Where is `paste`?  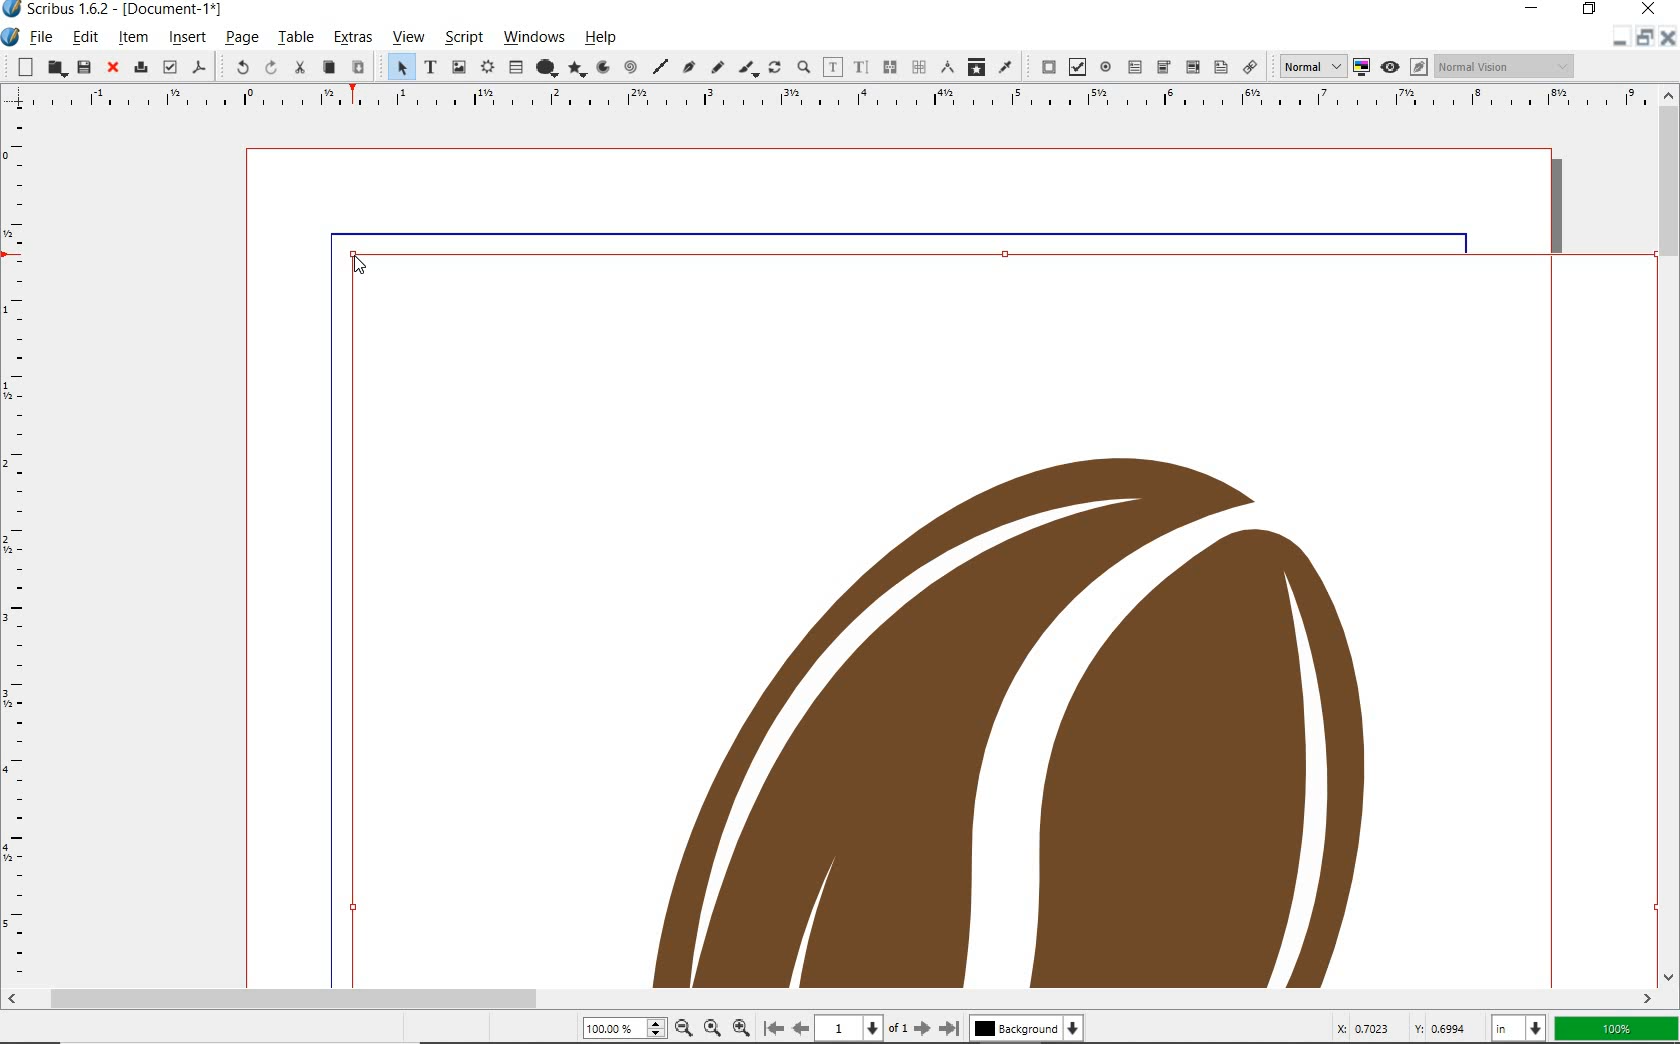 paste is located at coordinates (357, 66).